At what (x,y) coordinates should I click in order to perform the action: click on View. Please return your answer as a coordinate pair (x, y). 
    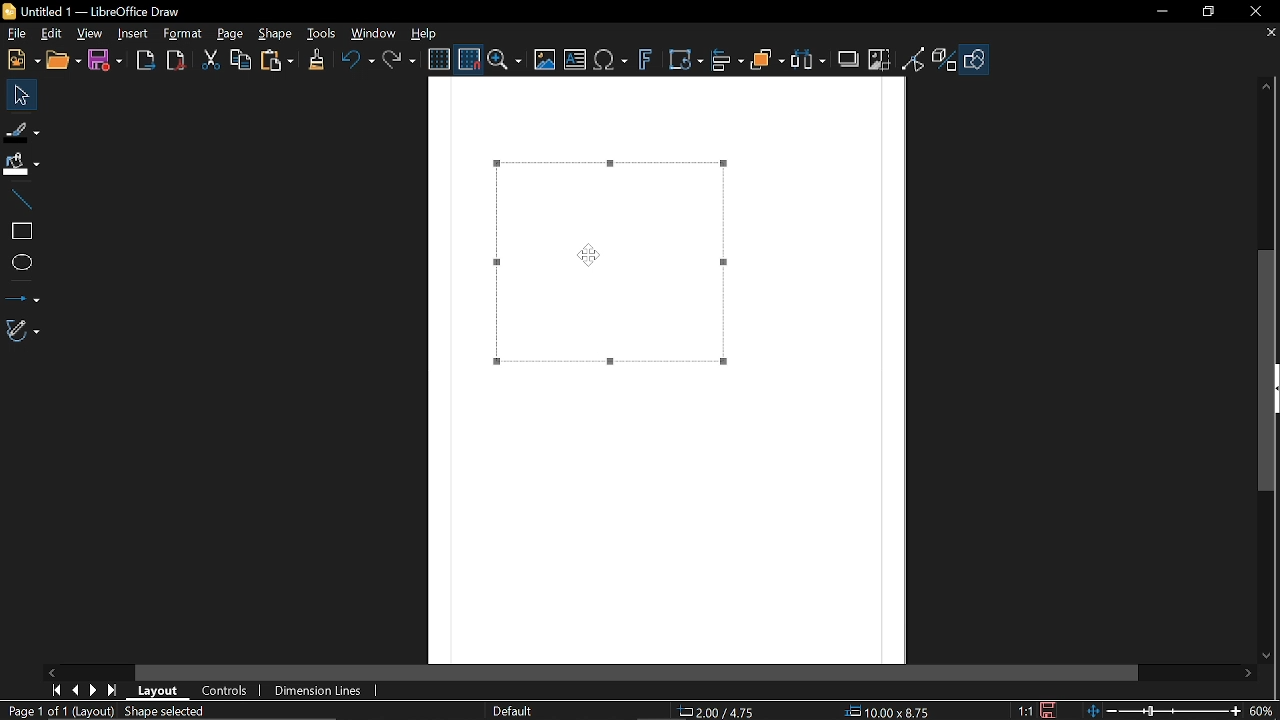
    Looking at the image, I should click on (90, 32).